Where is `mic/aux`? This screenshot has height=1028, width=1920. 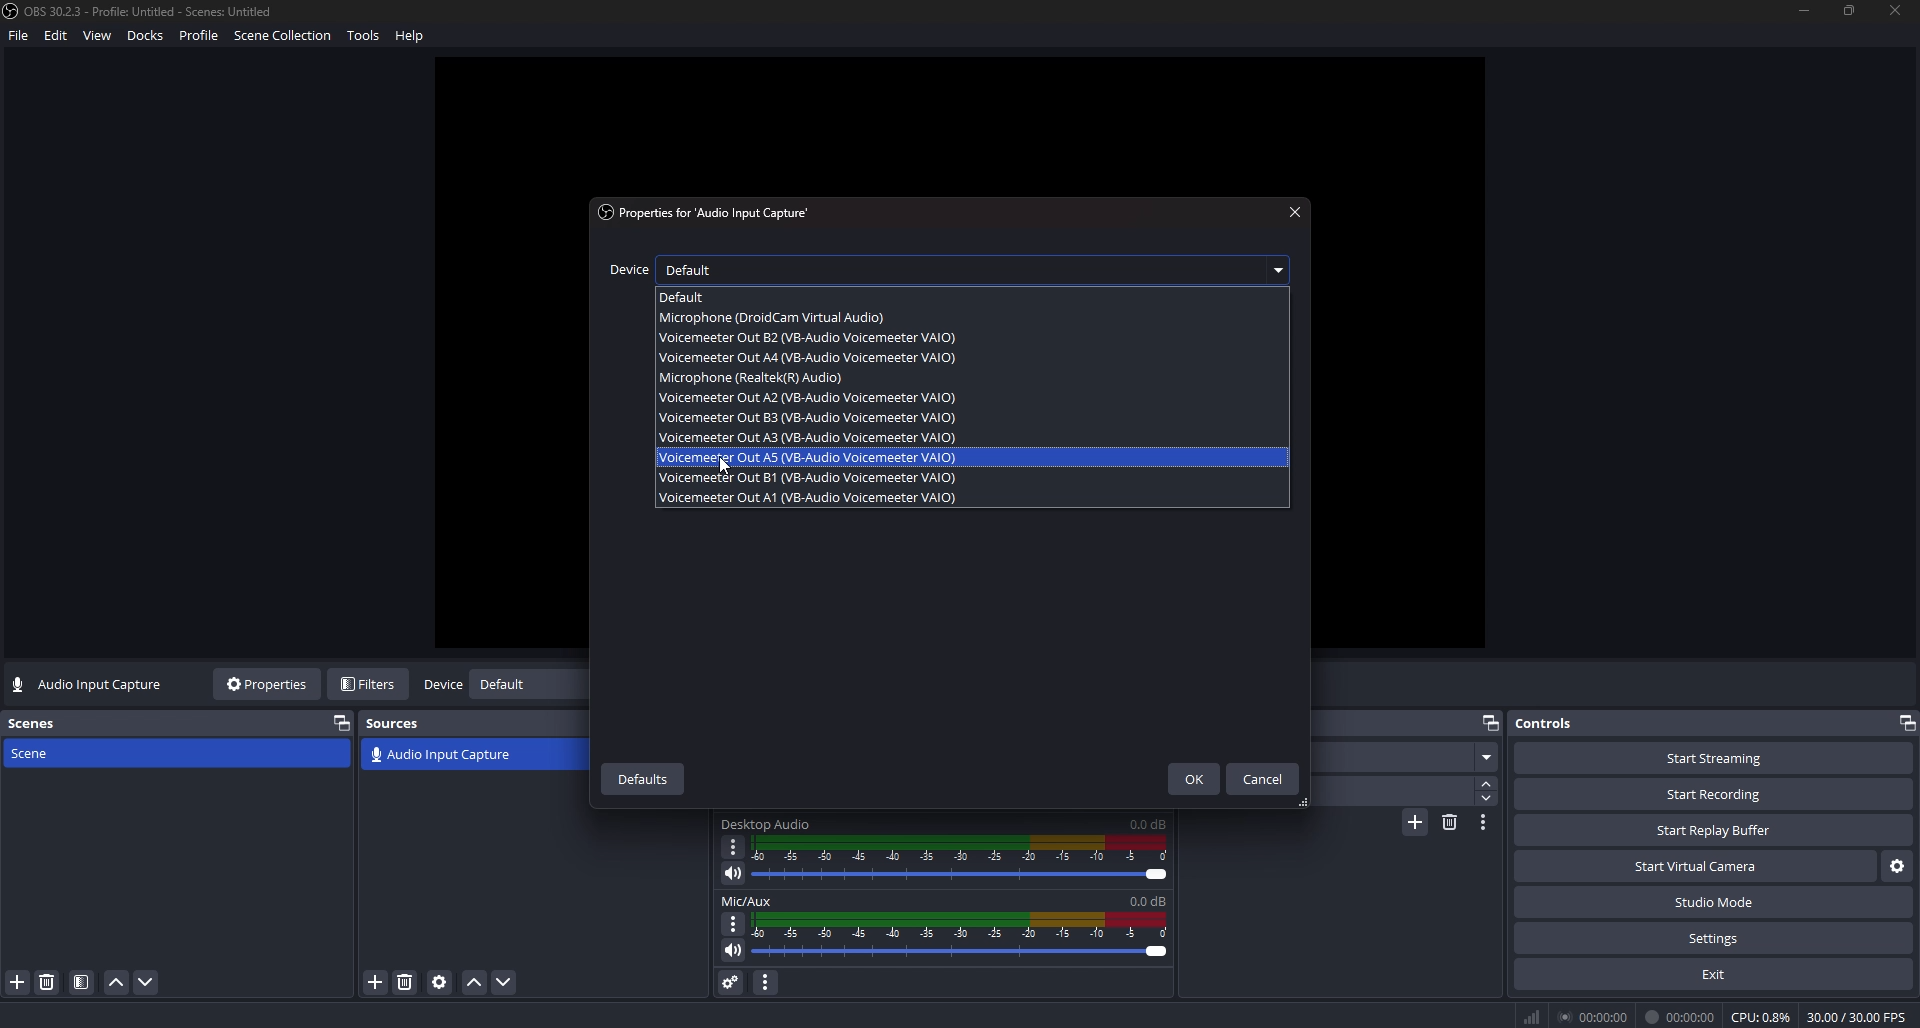 mic/aux is located at coordinates (759, 900).